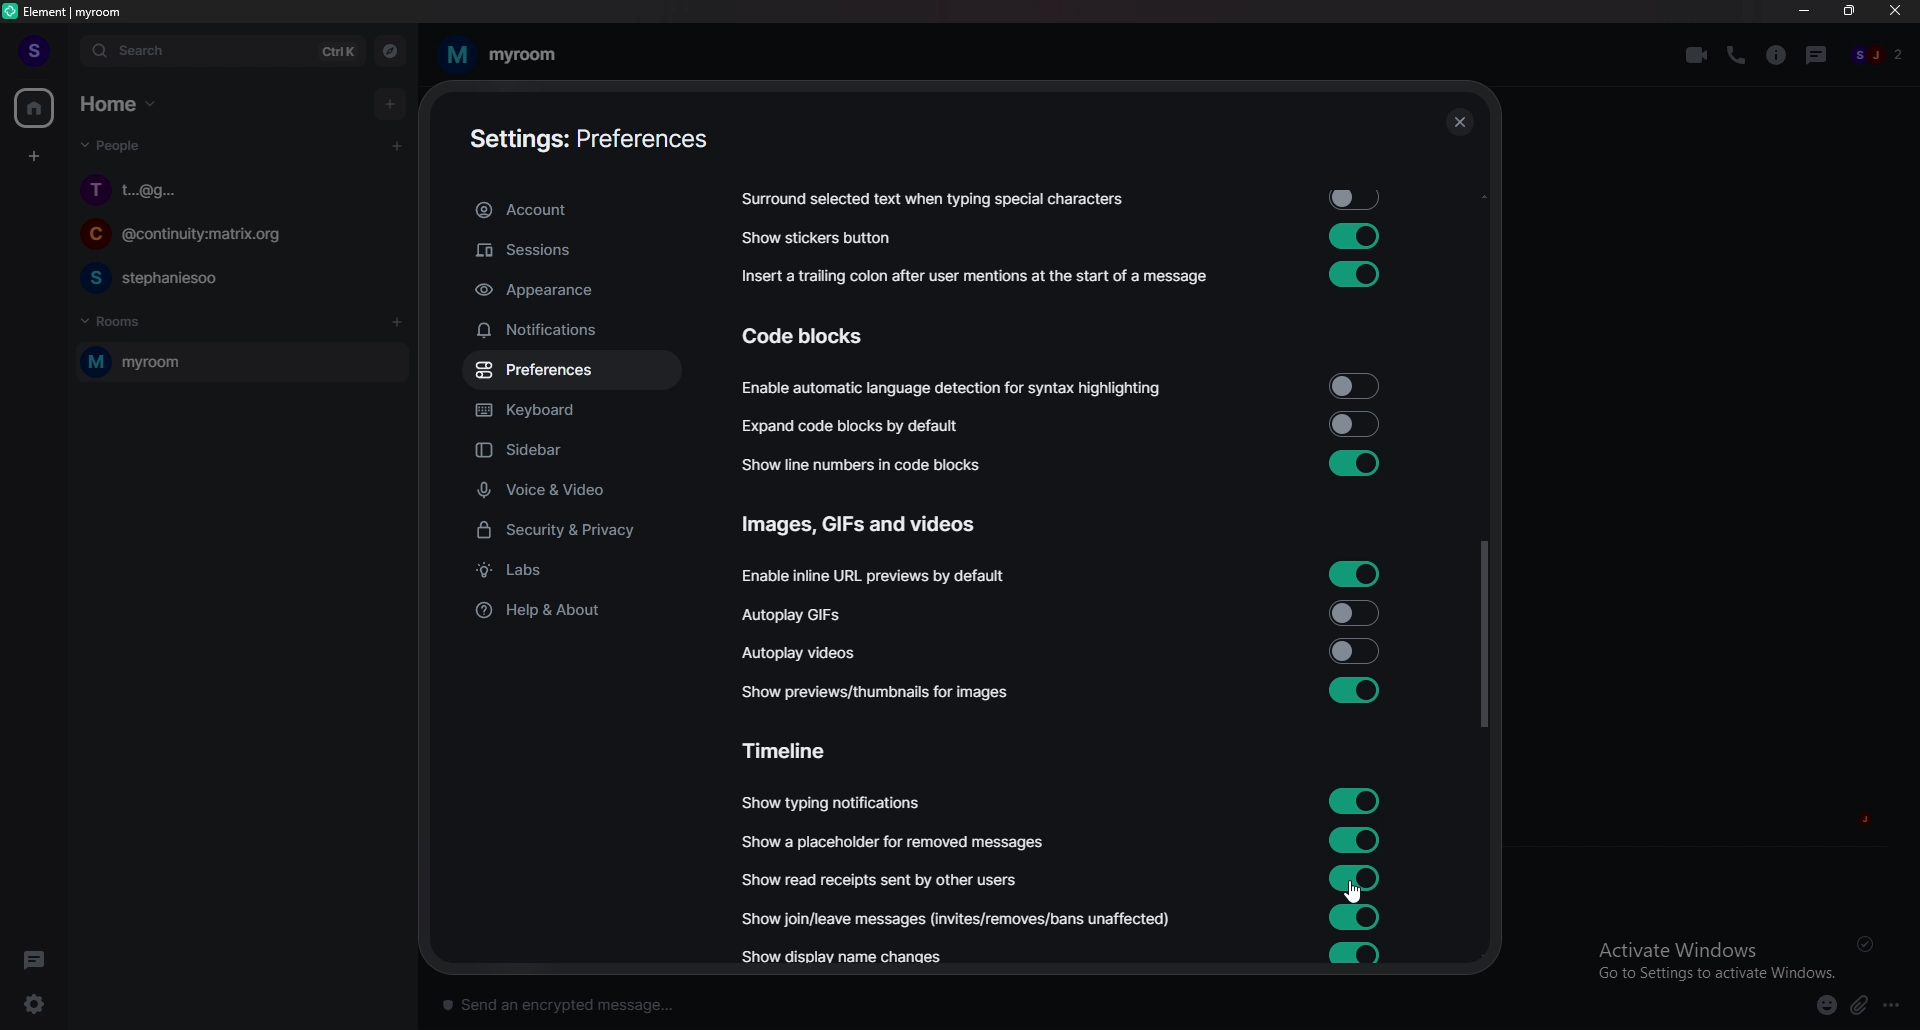 Image resolution: width=1920 pixels, height=1030 pixels. What do you see at coordinates (1697, 55) in the screenshot?
I see `video call` at bounding box center [1697, 55].